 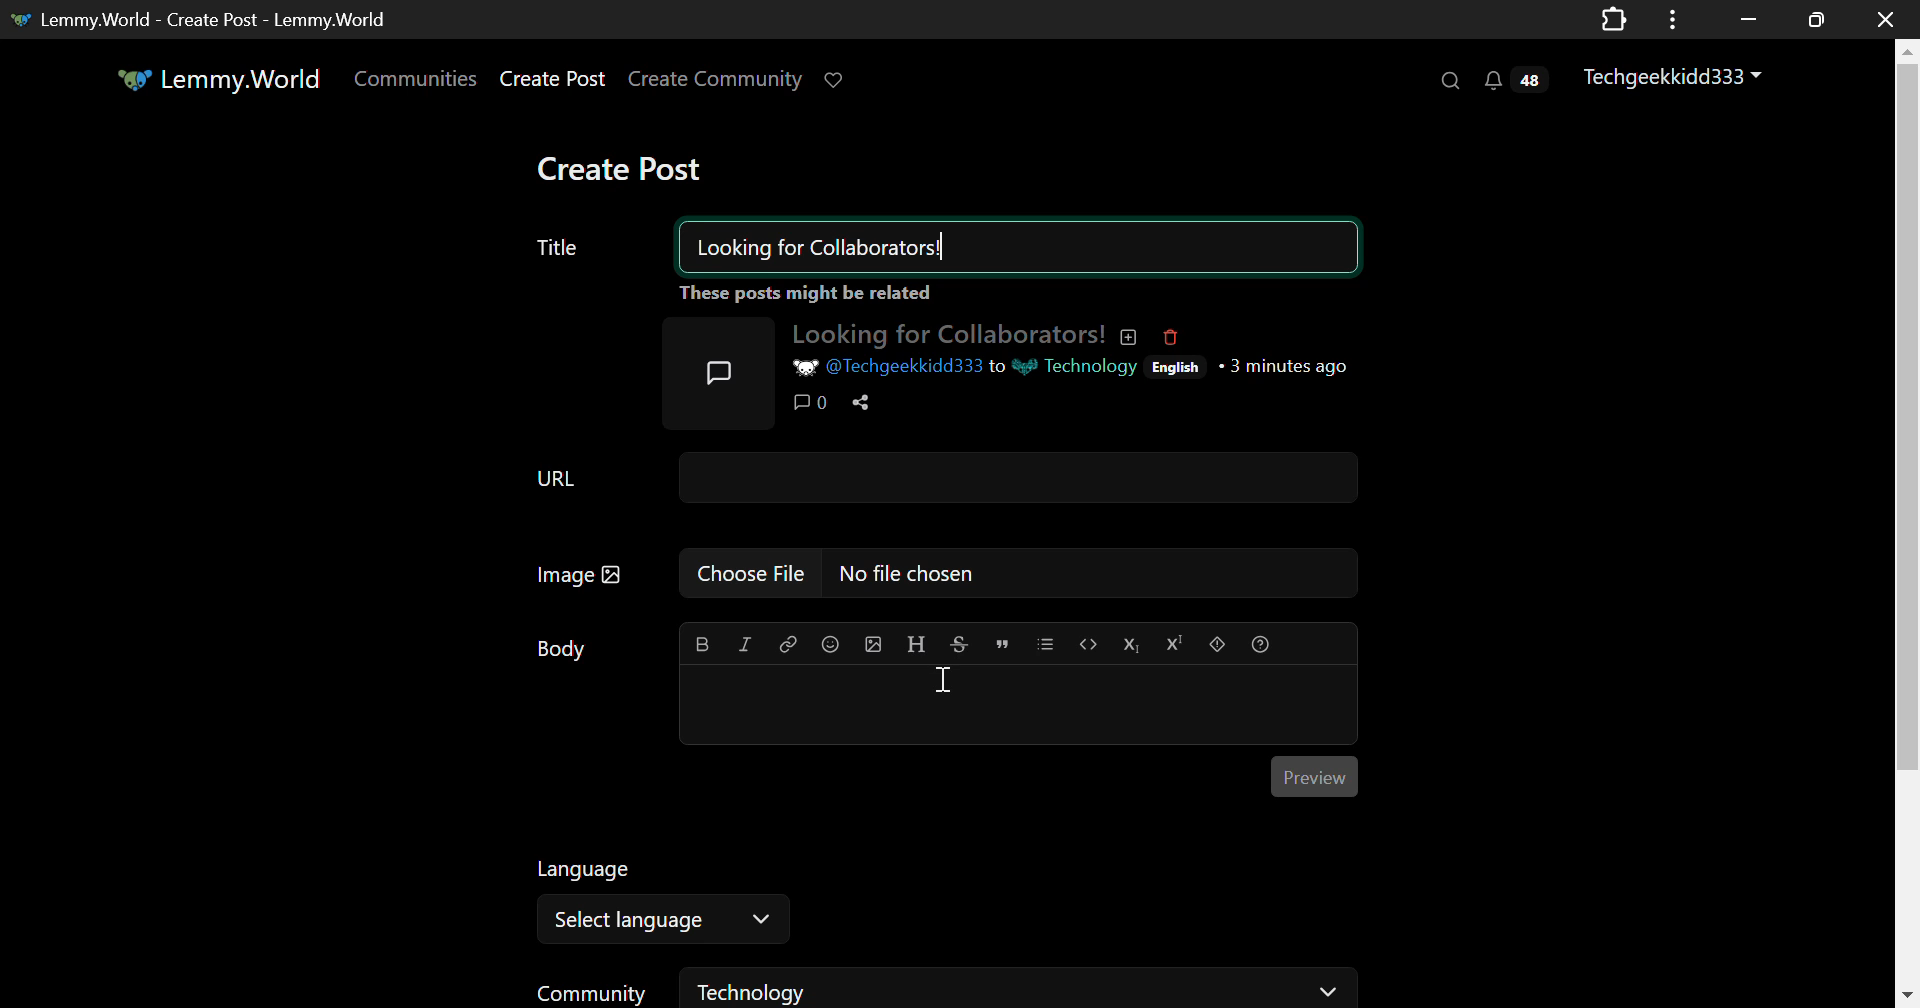 What do you see at coordinates (1613, 18) in the screenshot?
I see `Extensions` at bounding box center [1613, 18].